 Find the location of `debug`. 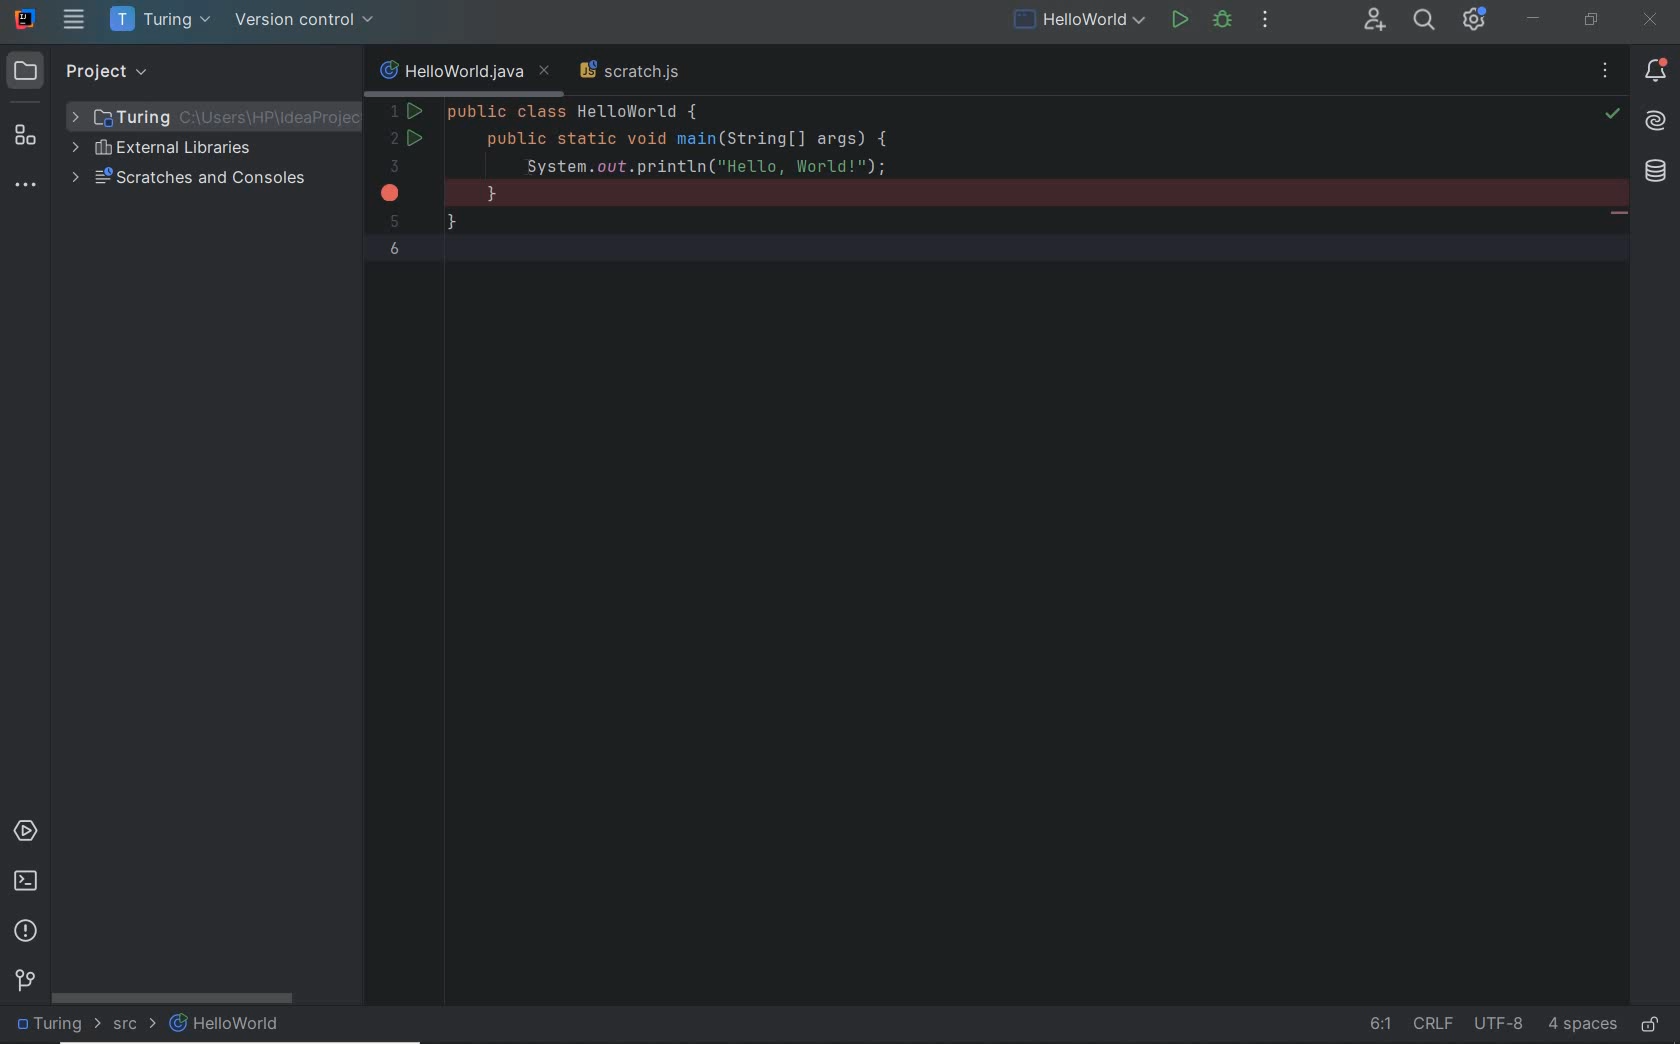

debug is located at coordinates (1222, 22).